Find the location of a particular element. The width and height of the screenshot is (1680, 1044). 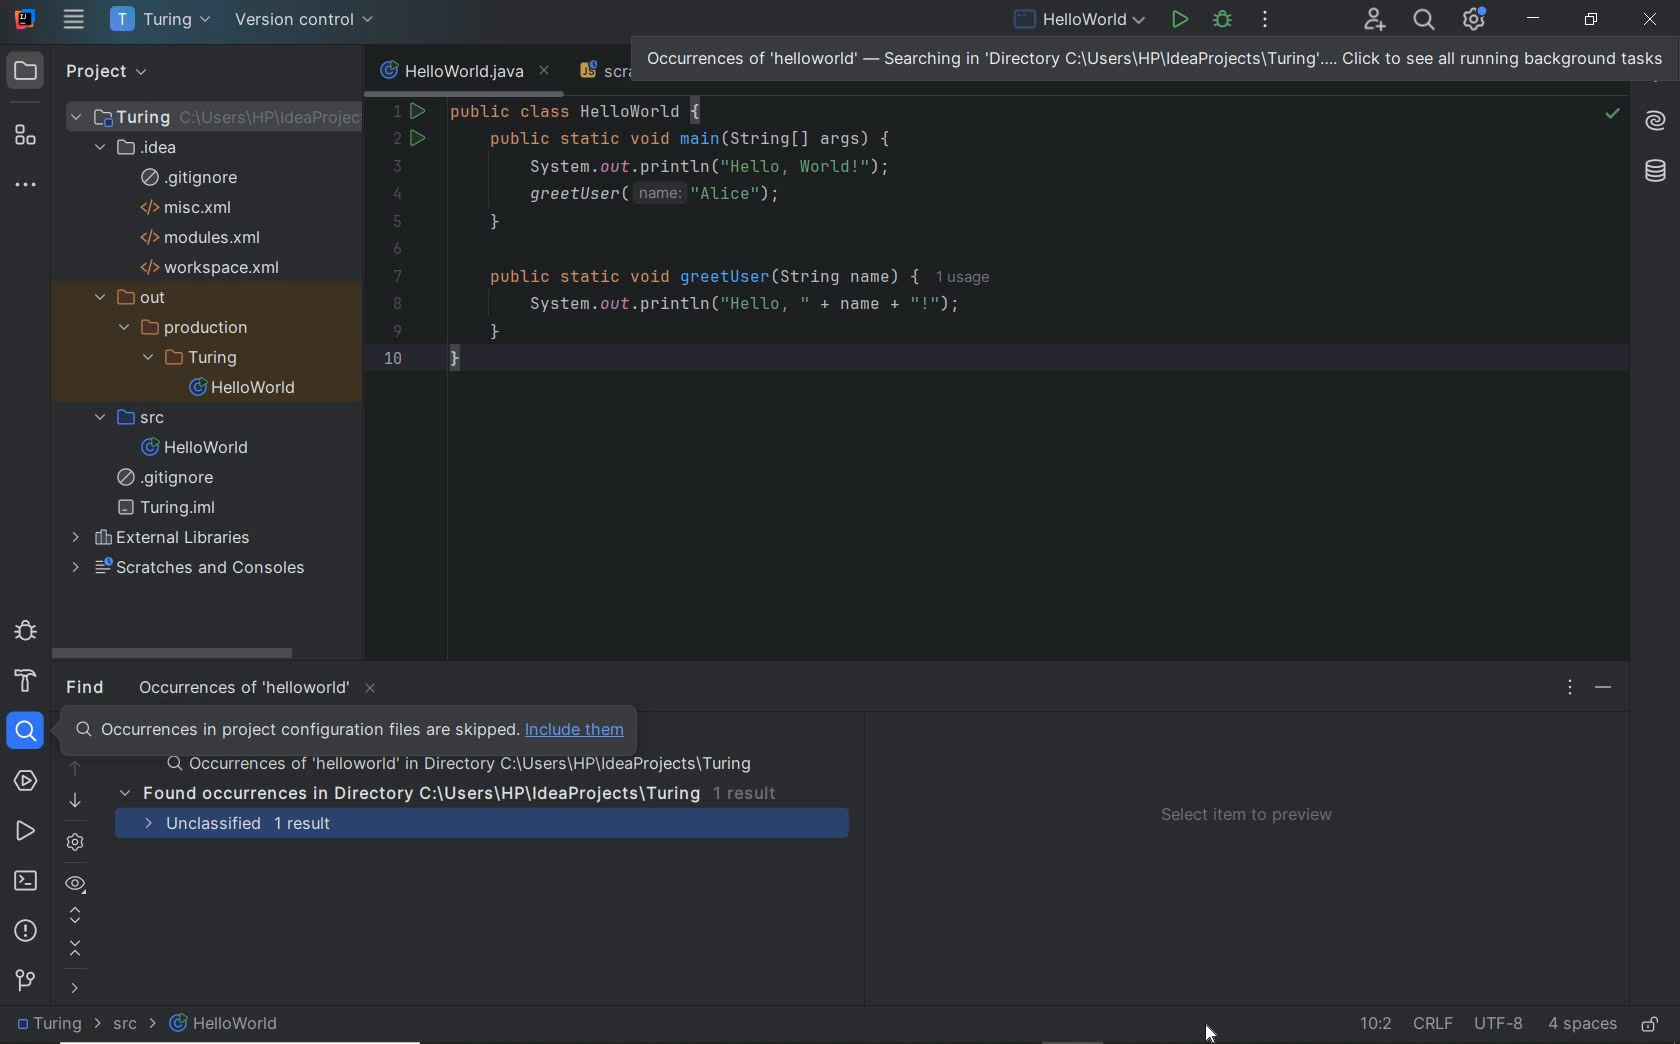

file encoding is located at coordinates (1500, 1024).